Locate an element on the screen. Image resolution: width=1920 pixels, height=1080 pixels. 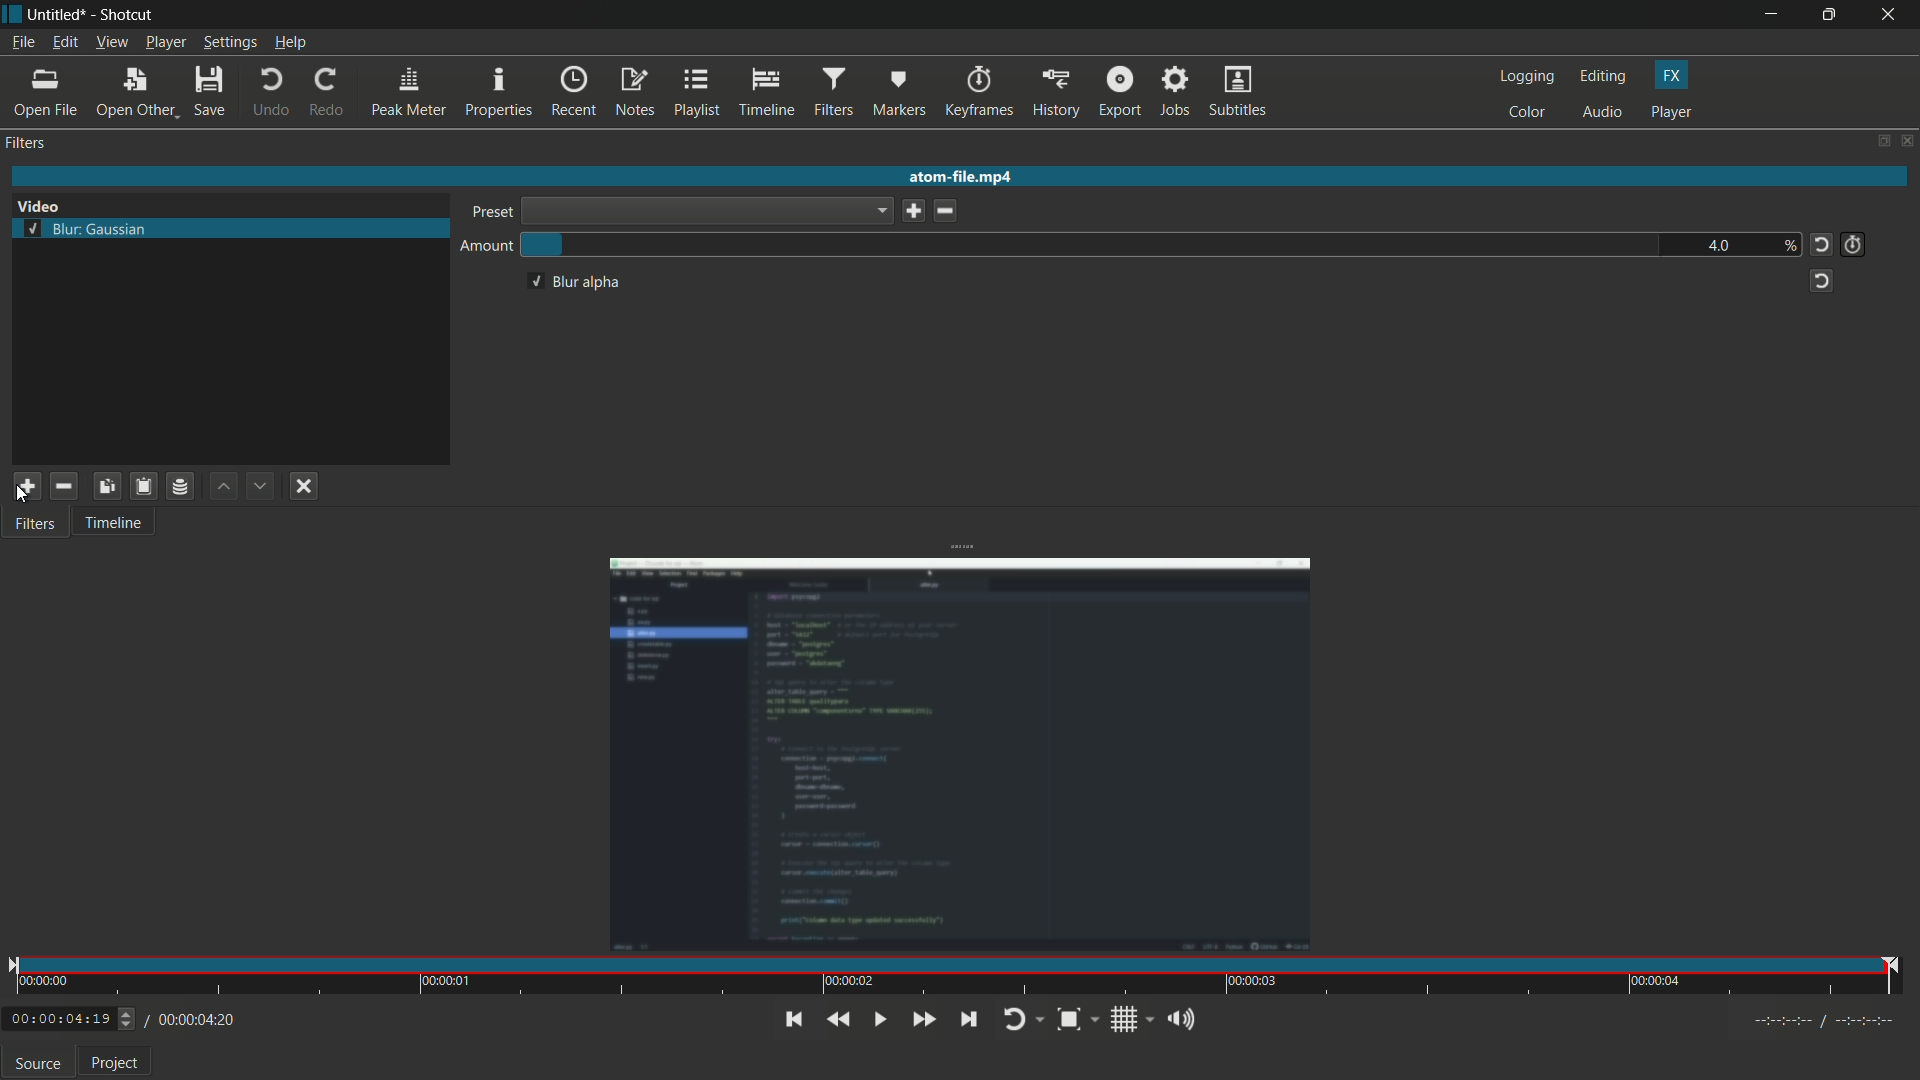
recent is located at coordinates (573, 93).